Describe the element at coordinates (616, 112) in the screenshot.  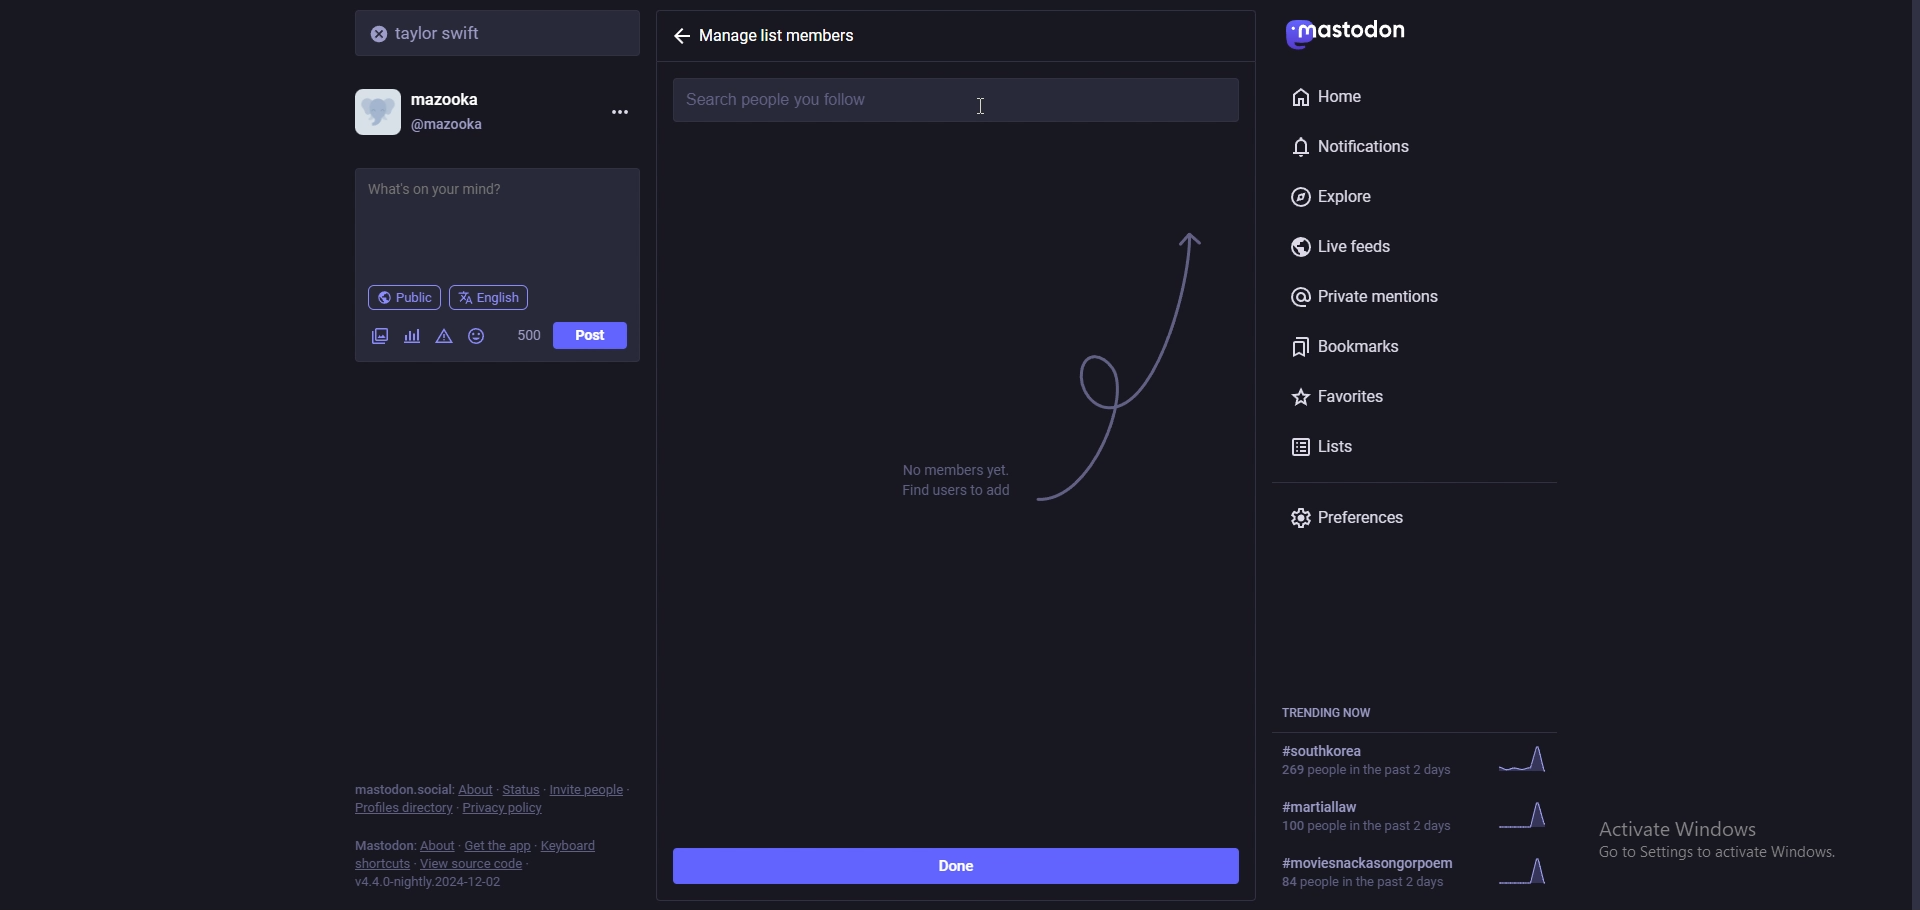
I see `menu` at that location.